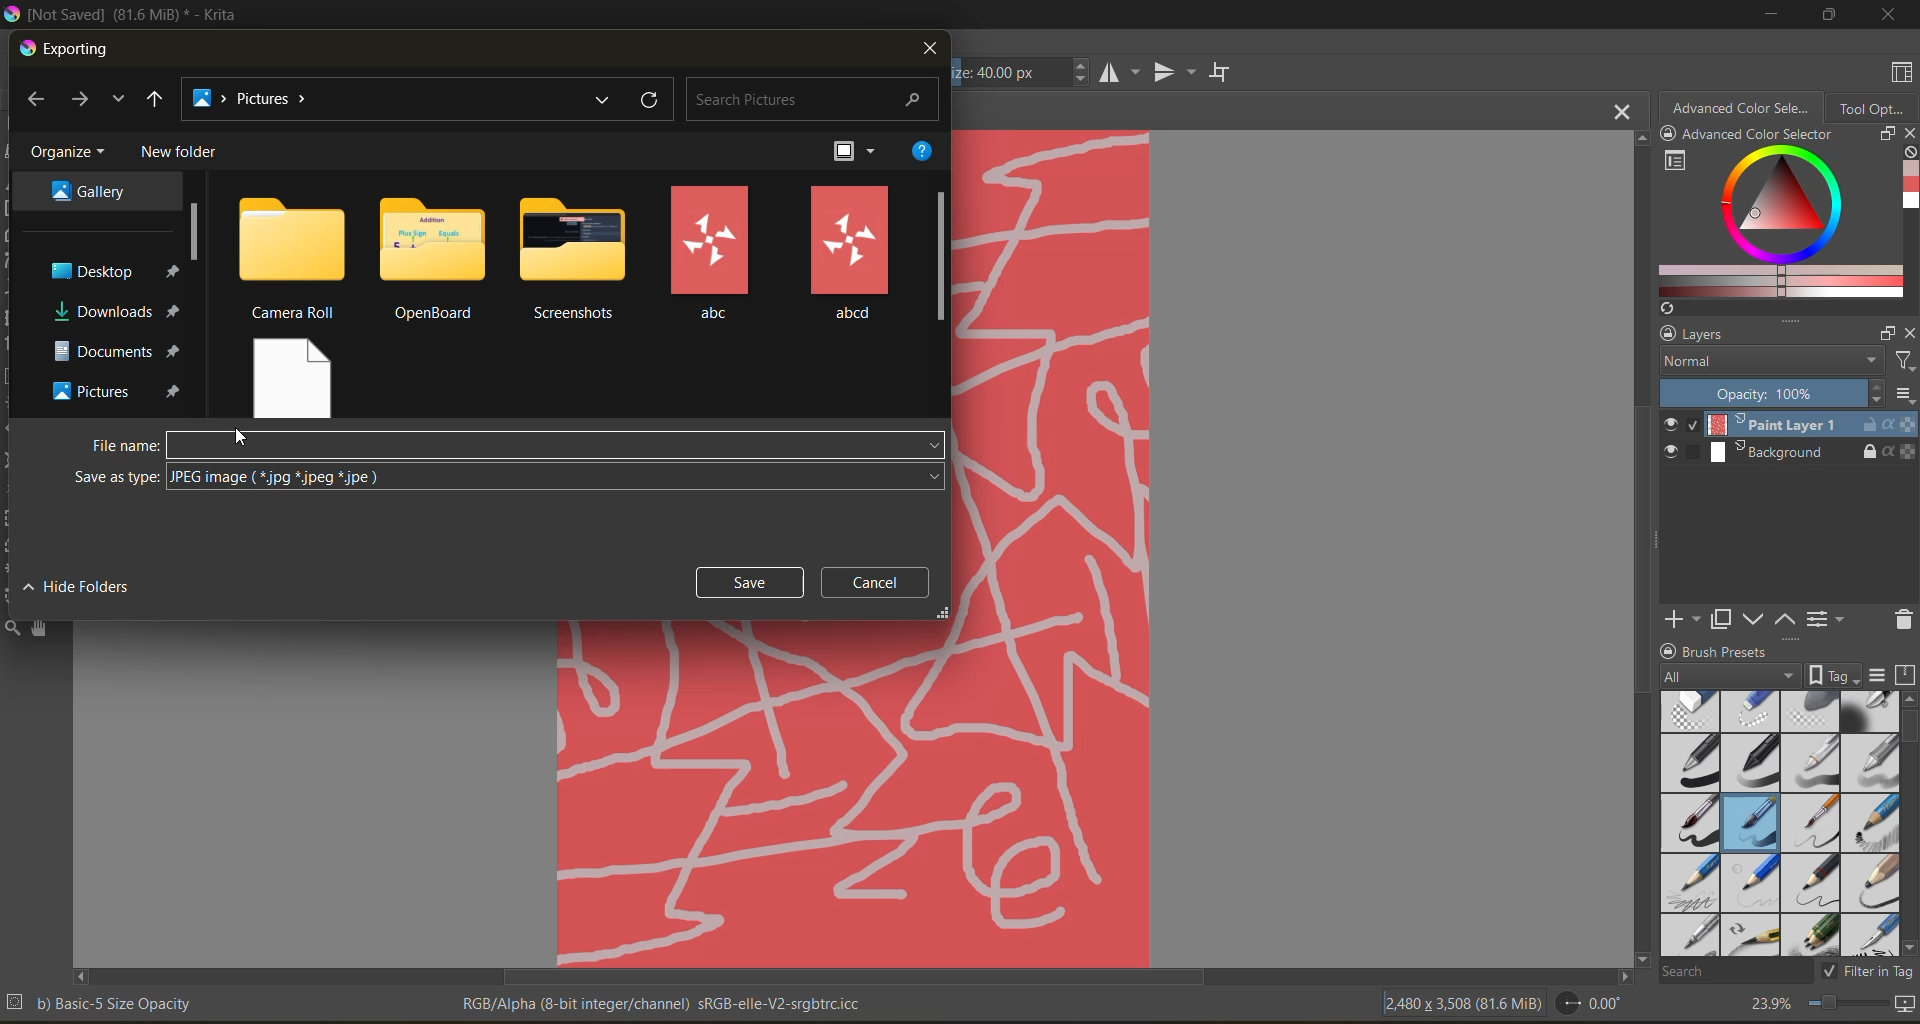 This screenshot has height=1024, width=1920. Describe the element at coordinates (1664, 308) in the screenshot. I see `Refresh` at that location.